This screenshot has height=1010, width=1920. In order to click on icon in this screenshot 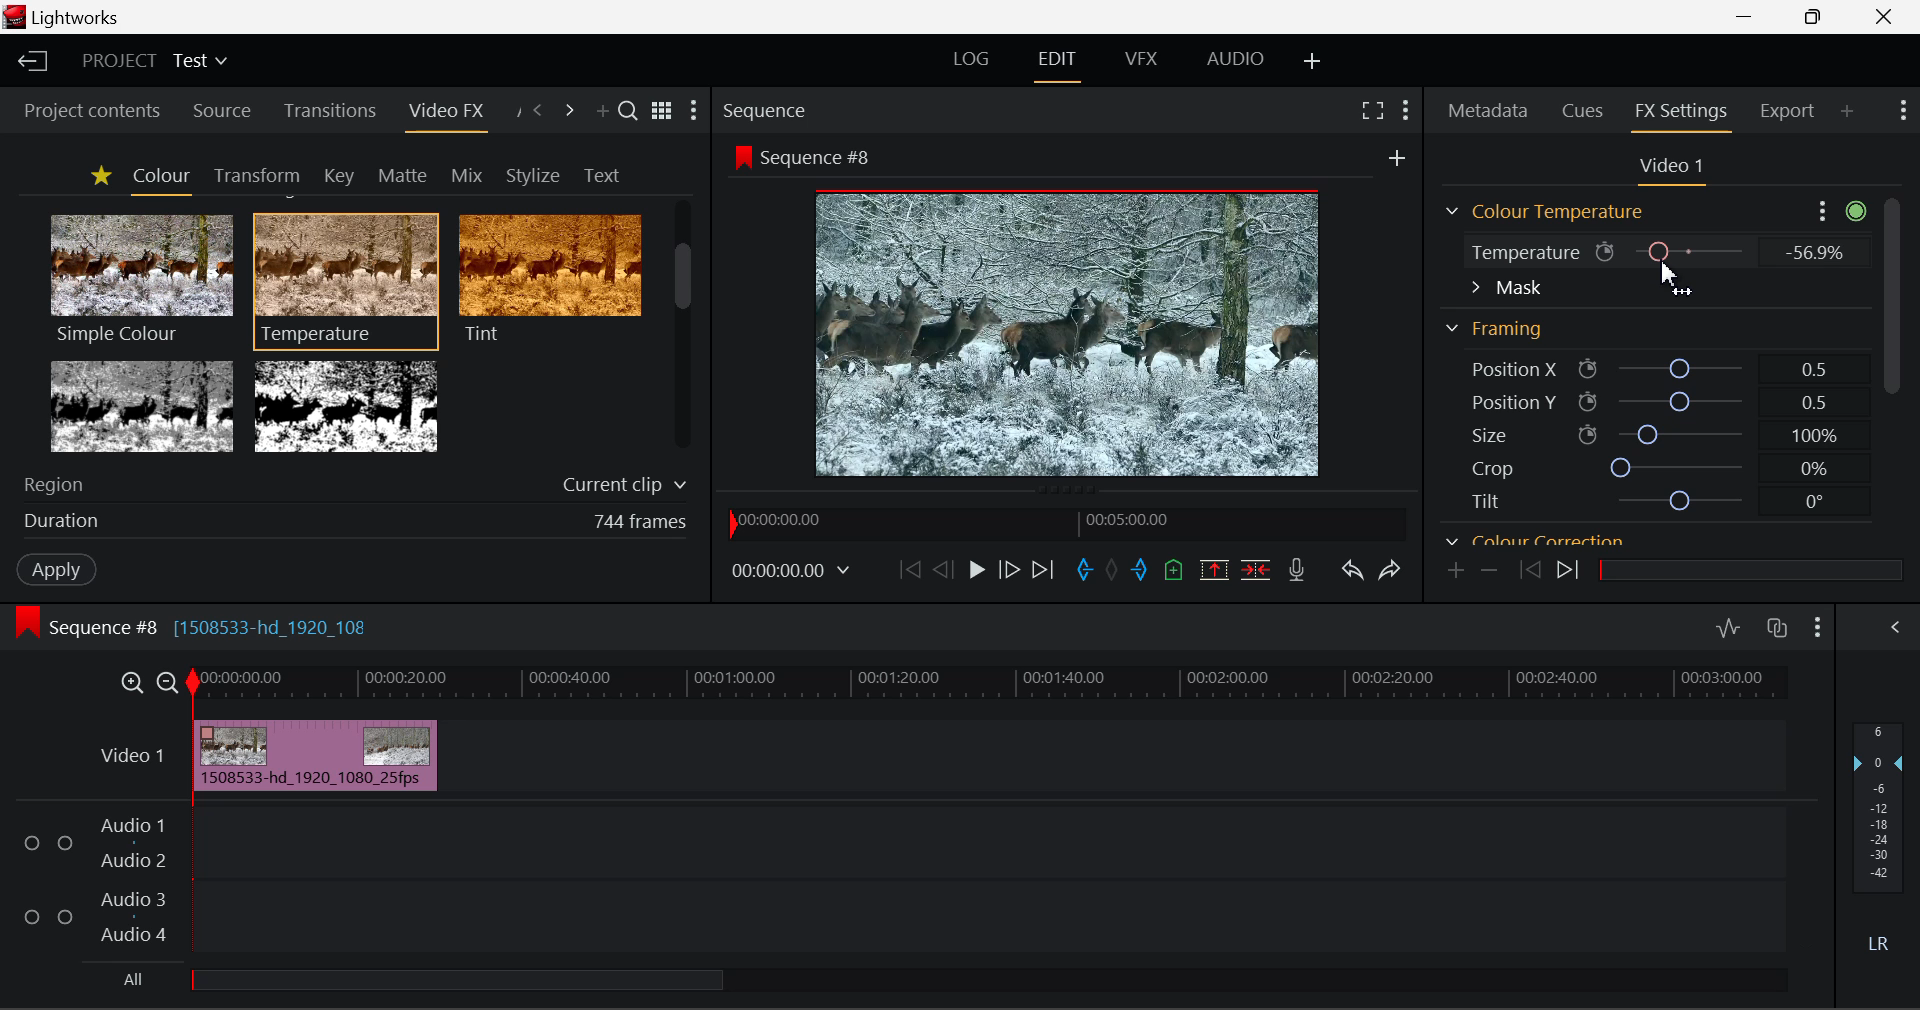, I will do `click(1588, 370)`.